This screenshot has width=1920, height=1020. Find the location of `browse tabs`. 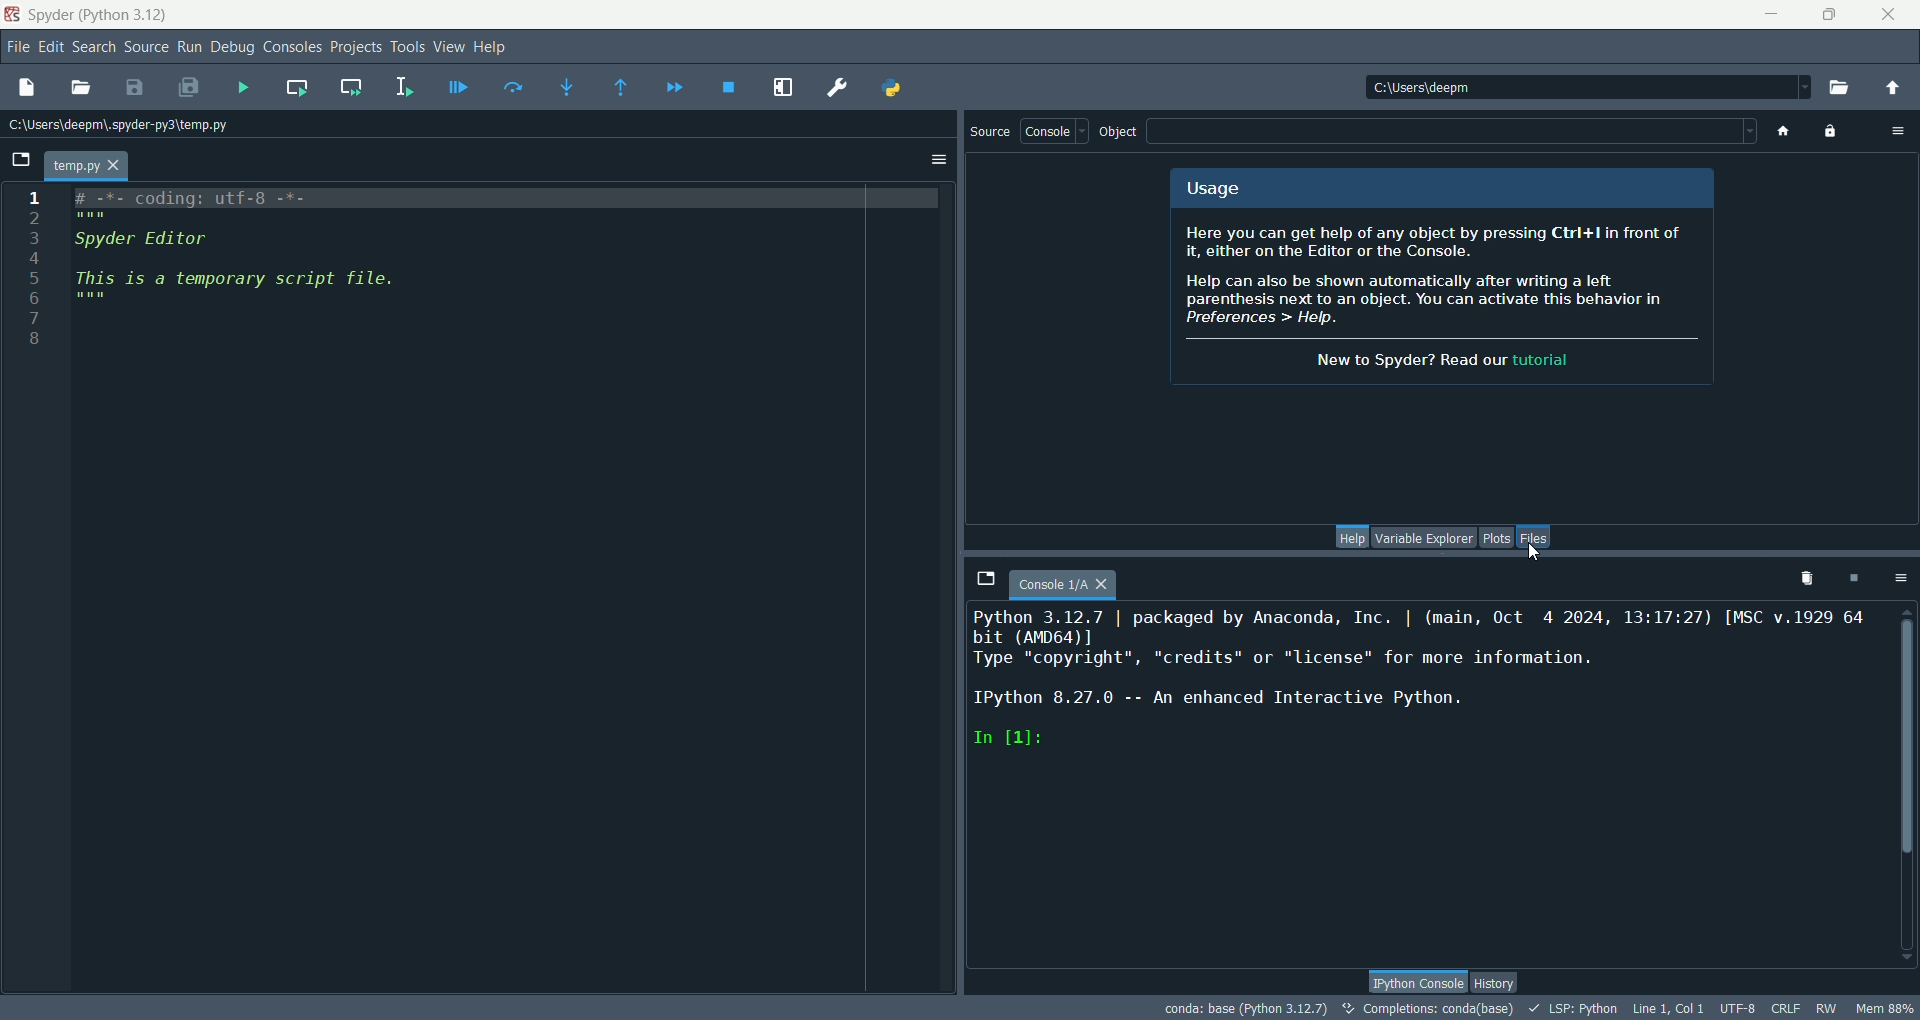

browse tabs is located at coordinates (982, 576).